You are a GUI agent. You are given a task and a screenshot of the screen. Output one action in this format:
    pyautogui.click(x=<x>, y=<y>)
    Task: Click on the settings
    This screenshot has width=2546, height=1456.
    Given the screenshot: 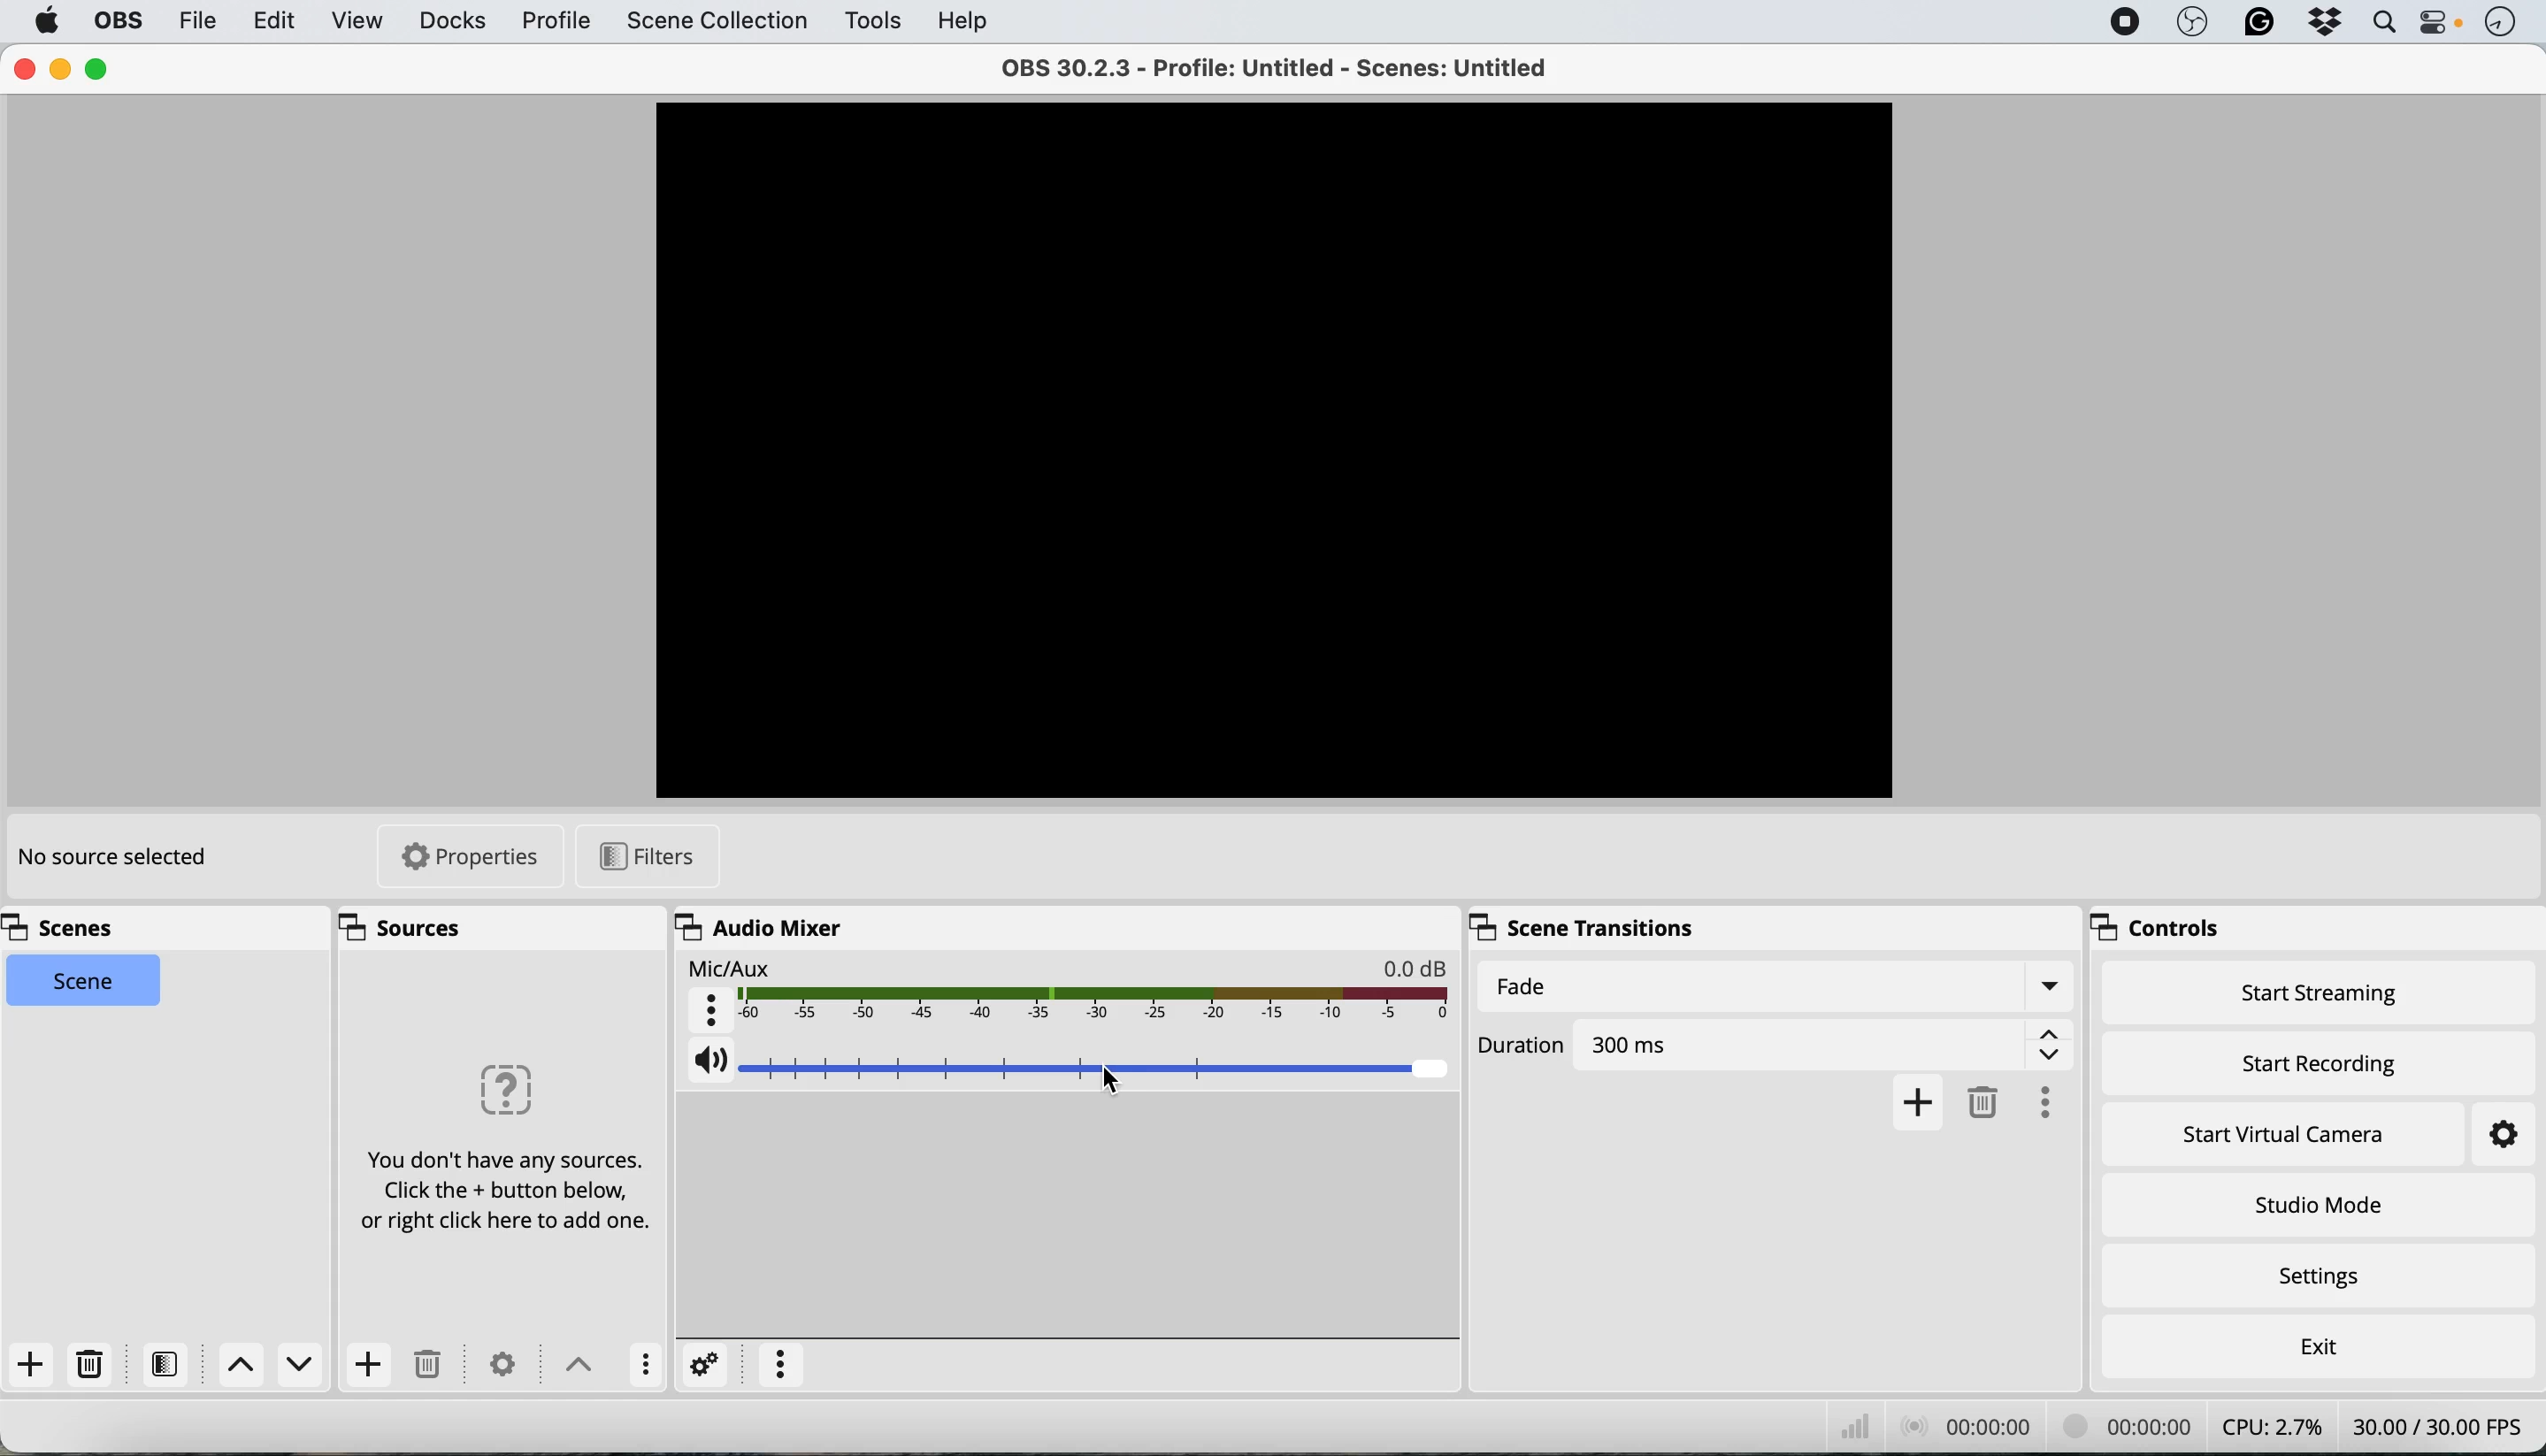 What is the action you would take?
    pyautogui.click(x=2337, y=1279)
    